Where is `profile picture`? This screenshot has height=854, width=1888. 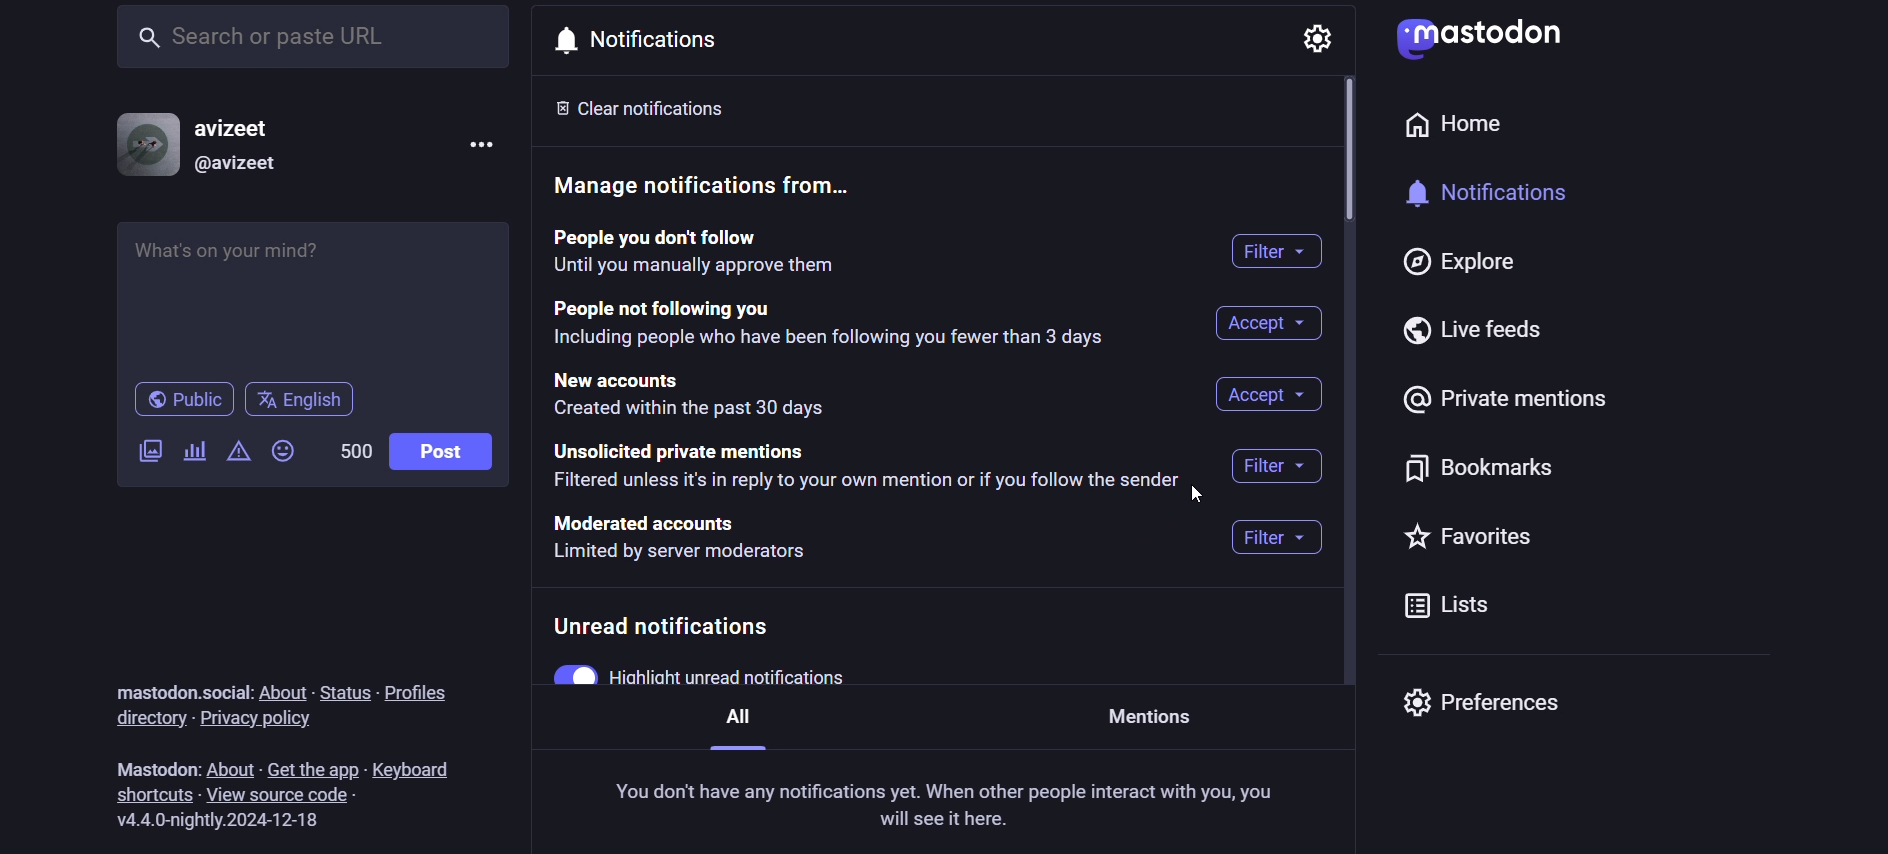 profile picture is located at coordinates (142, 144).